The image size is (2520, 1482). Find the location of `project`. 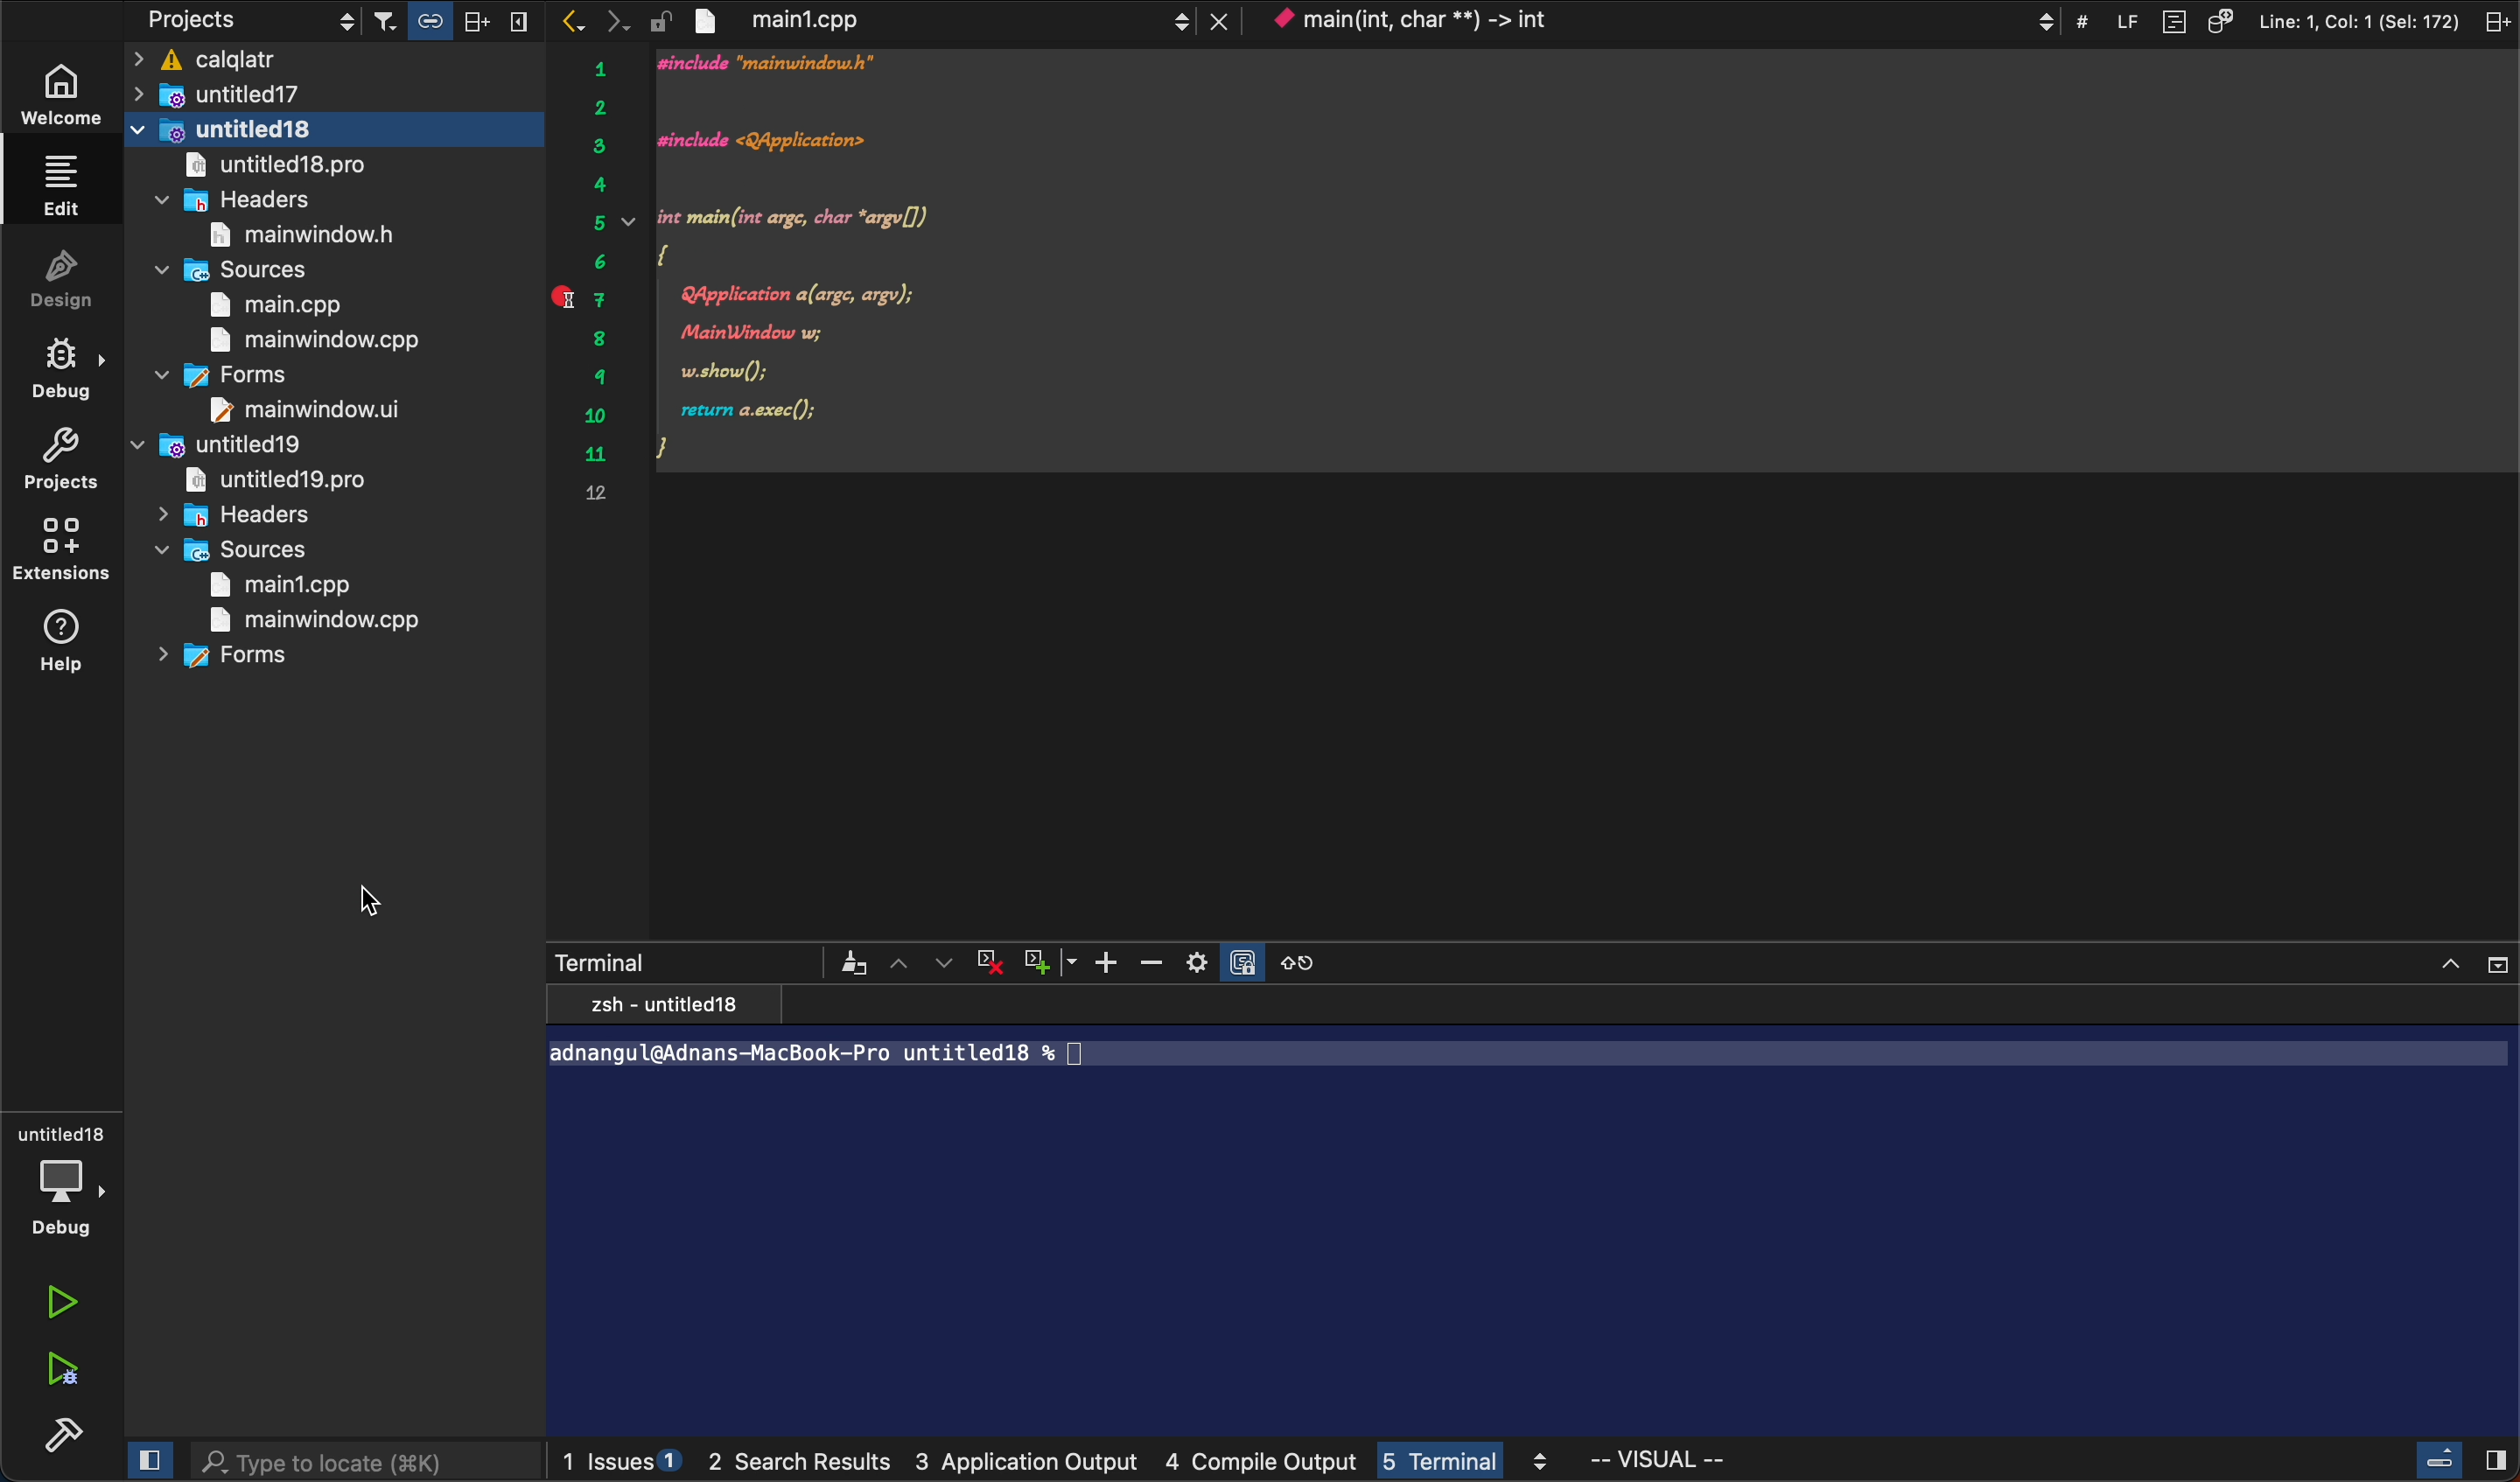

project is located at coordinates (60, 459).